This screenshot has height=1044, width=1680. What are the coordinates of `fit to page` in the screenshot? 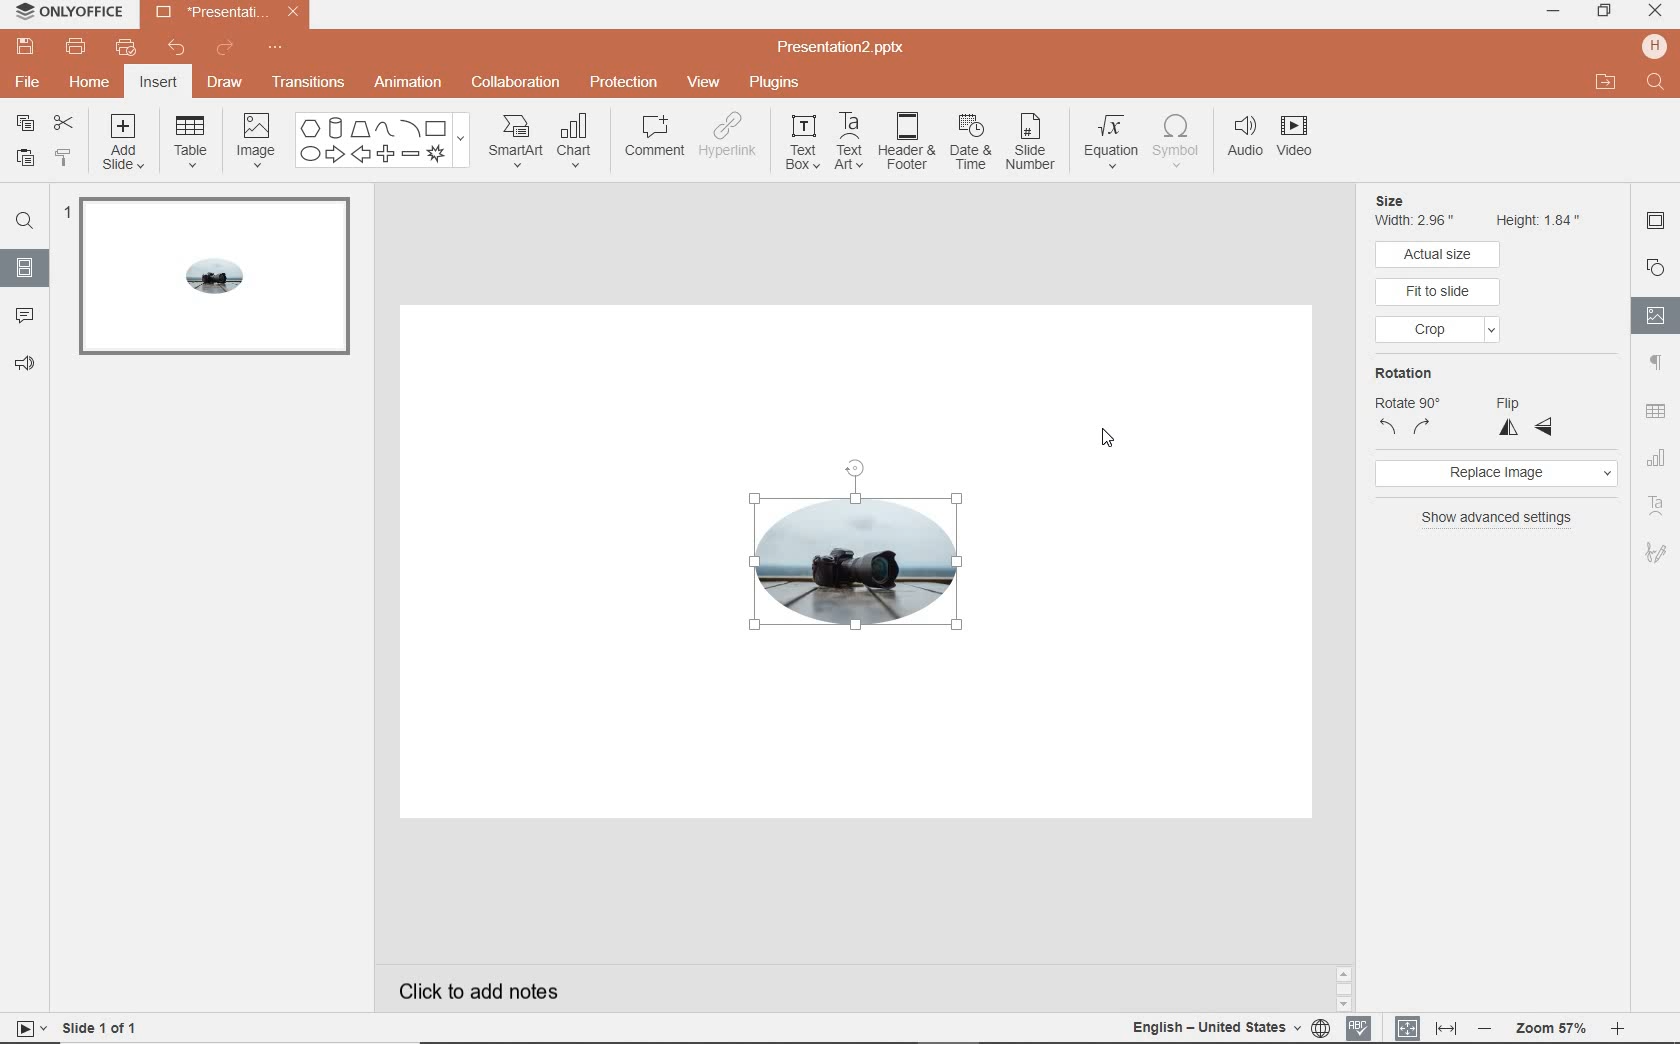 It's located at (1408, 1027).